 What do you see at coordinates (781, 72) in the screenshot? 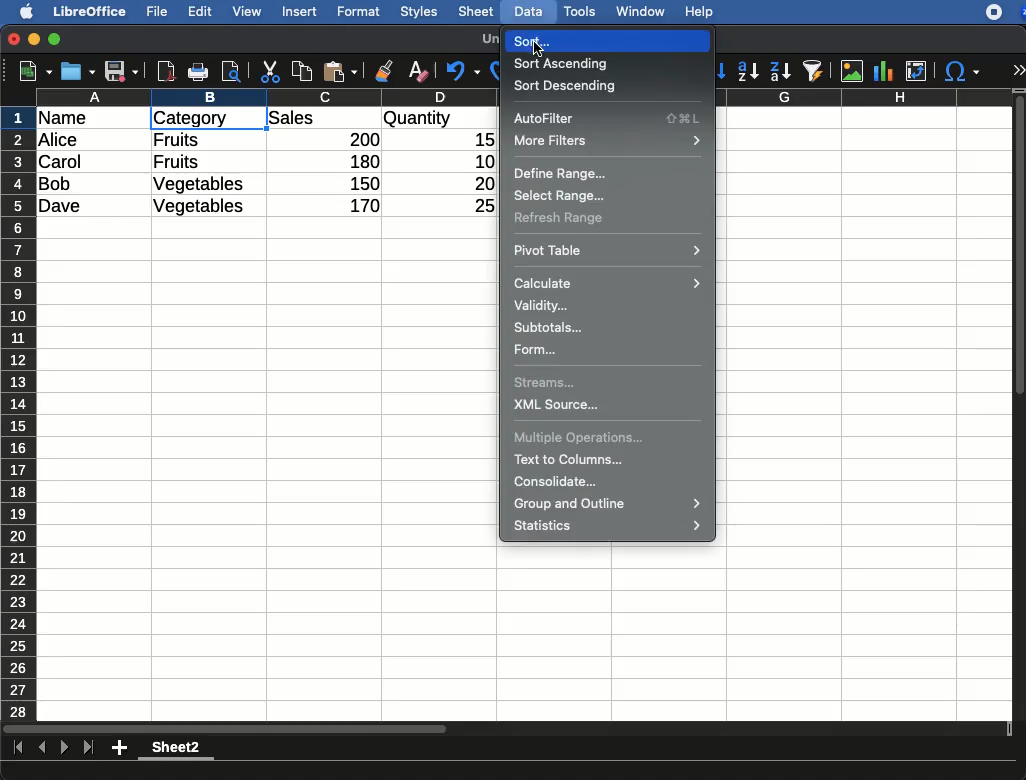
I see `descending` at bounding box center [781, 72].